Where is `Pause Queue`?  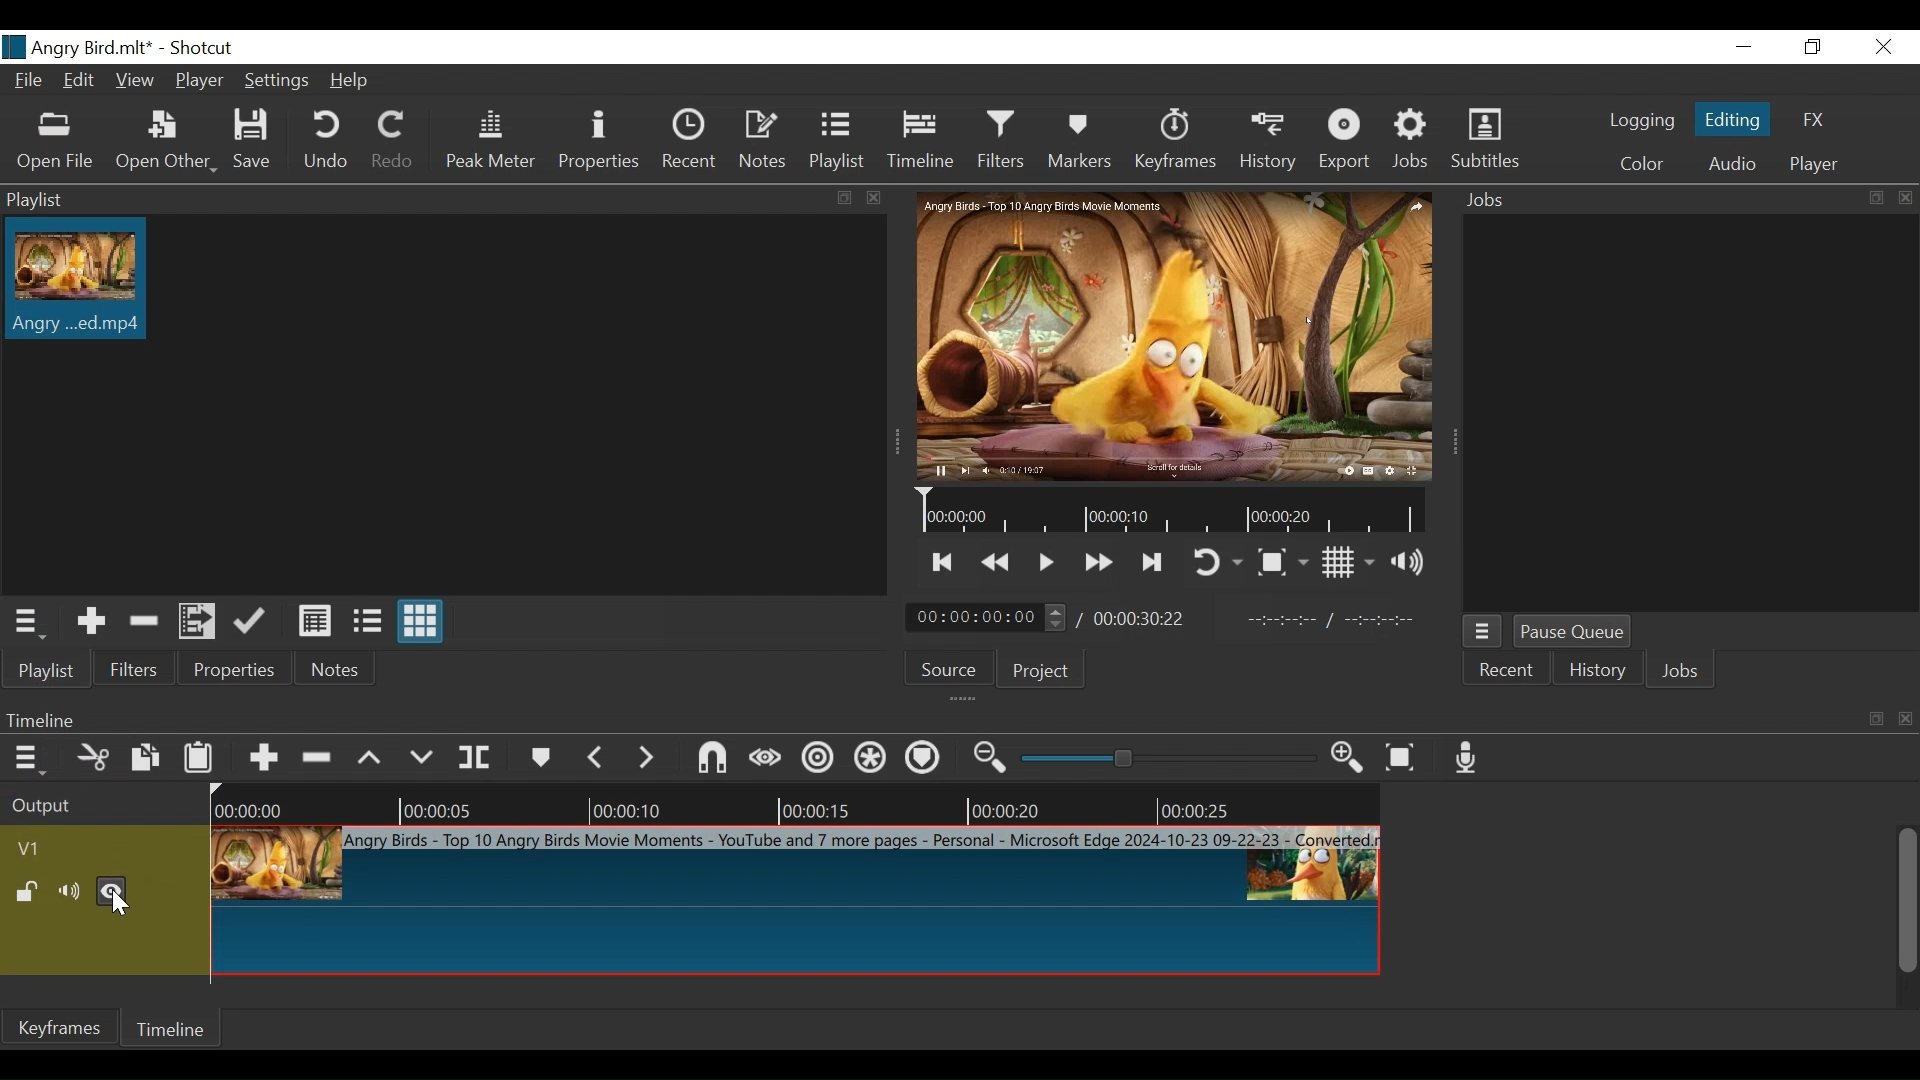 Pause Queue is located at coordinates (1573, 631).